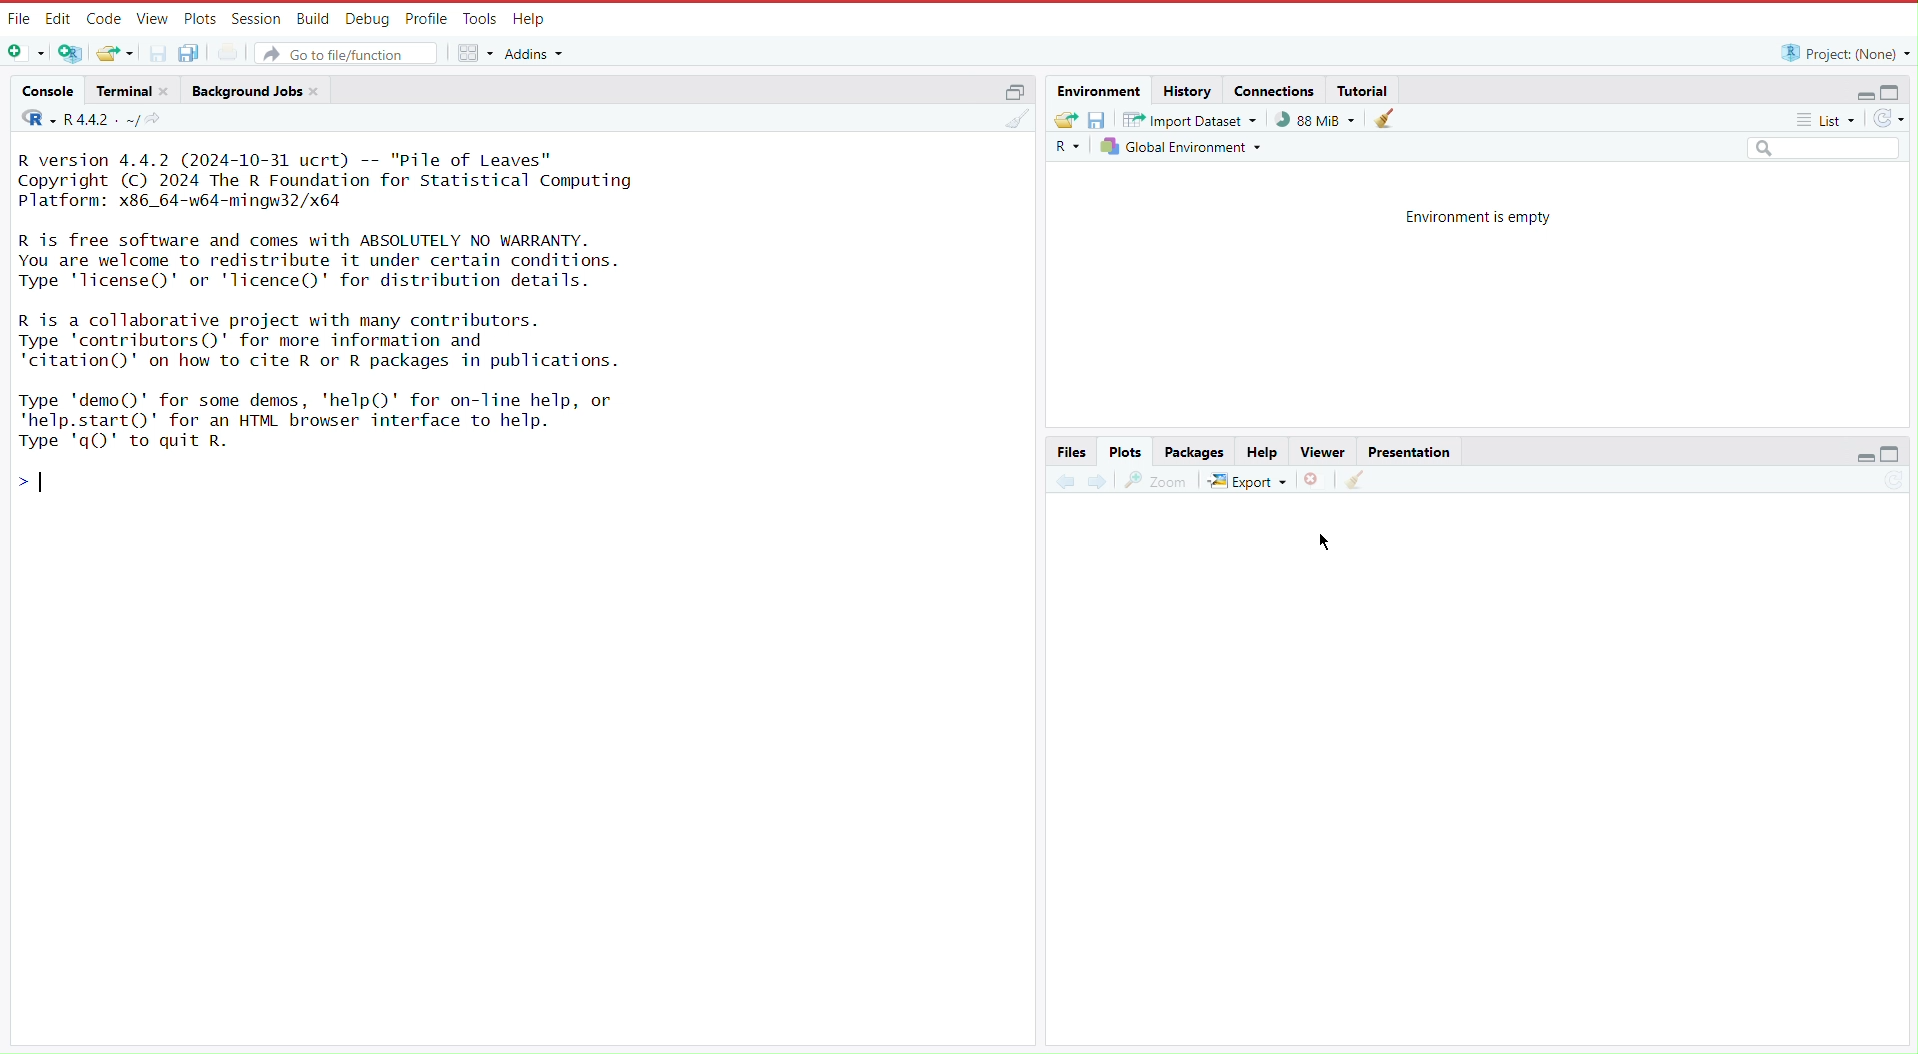 This screenshot has width=1918, height=1054. I want to click on Help, so click(1262, 452).